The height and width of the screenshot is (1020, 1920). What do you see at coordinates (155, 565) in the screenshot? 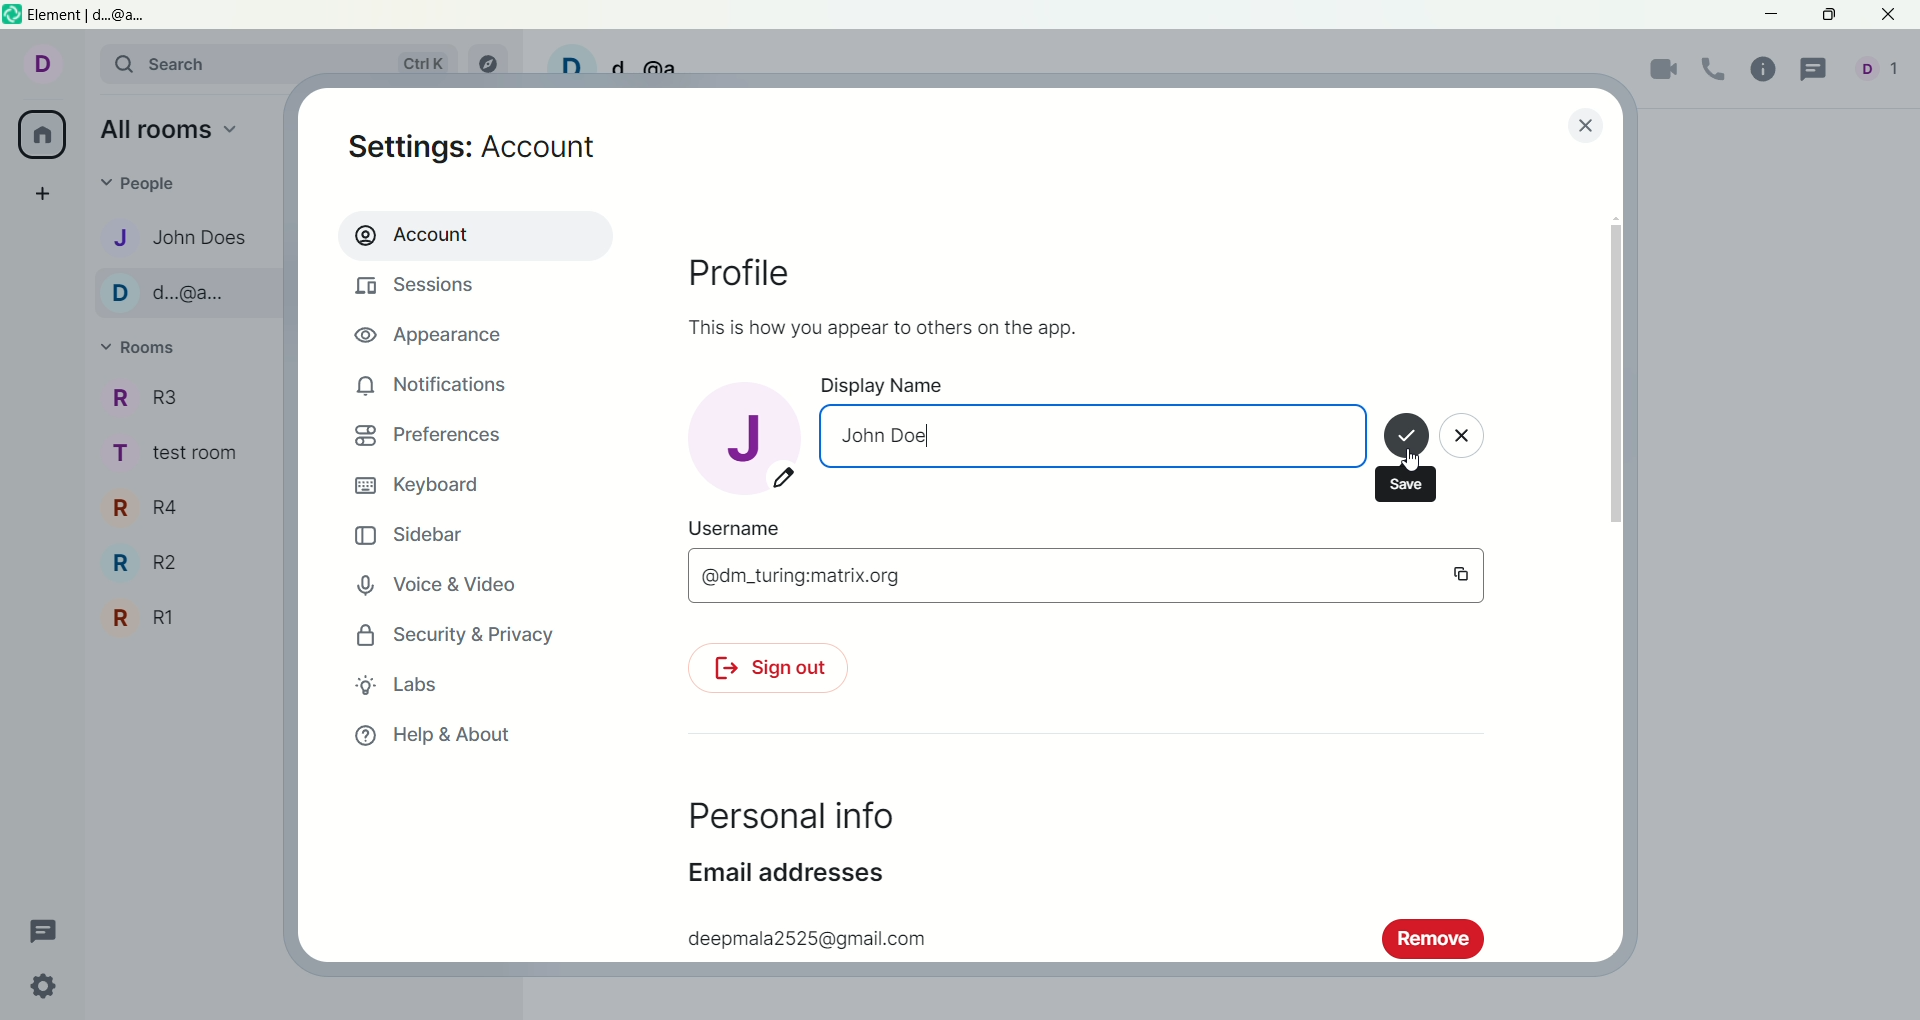
I see `R2` at bounding box center [155, 565].